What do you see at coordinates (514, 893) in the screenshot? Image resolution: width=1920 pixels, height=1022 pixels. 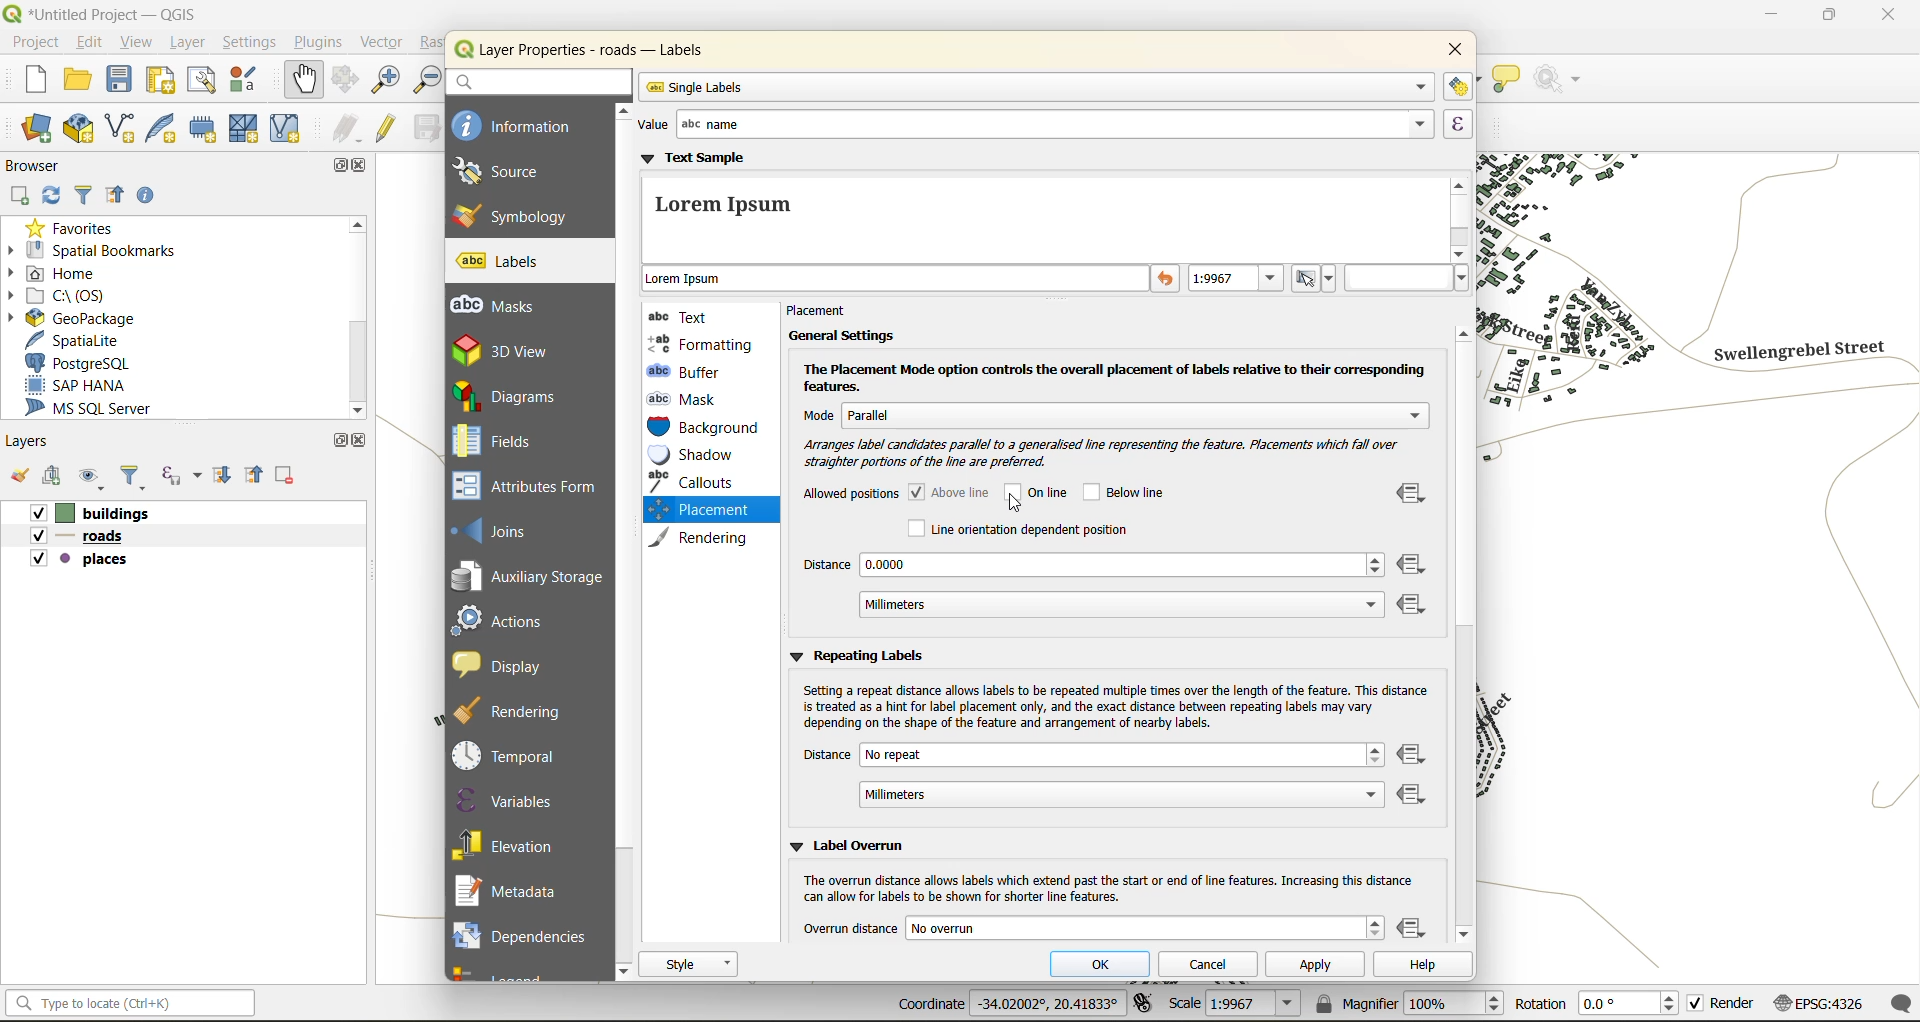 I see `metadata` at bounding box center [514, 893].